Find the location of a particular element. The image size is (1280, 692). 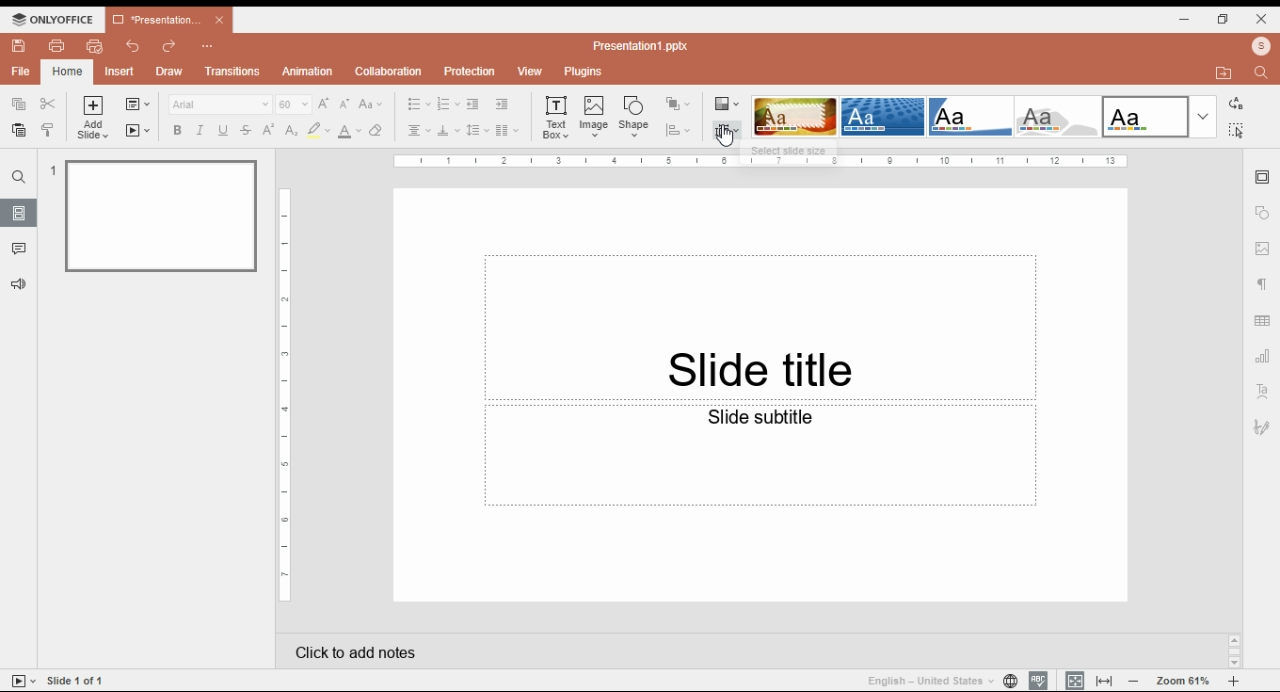

shape settings is located at coordinates (1263, 213).